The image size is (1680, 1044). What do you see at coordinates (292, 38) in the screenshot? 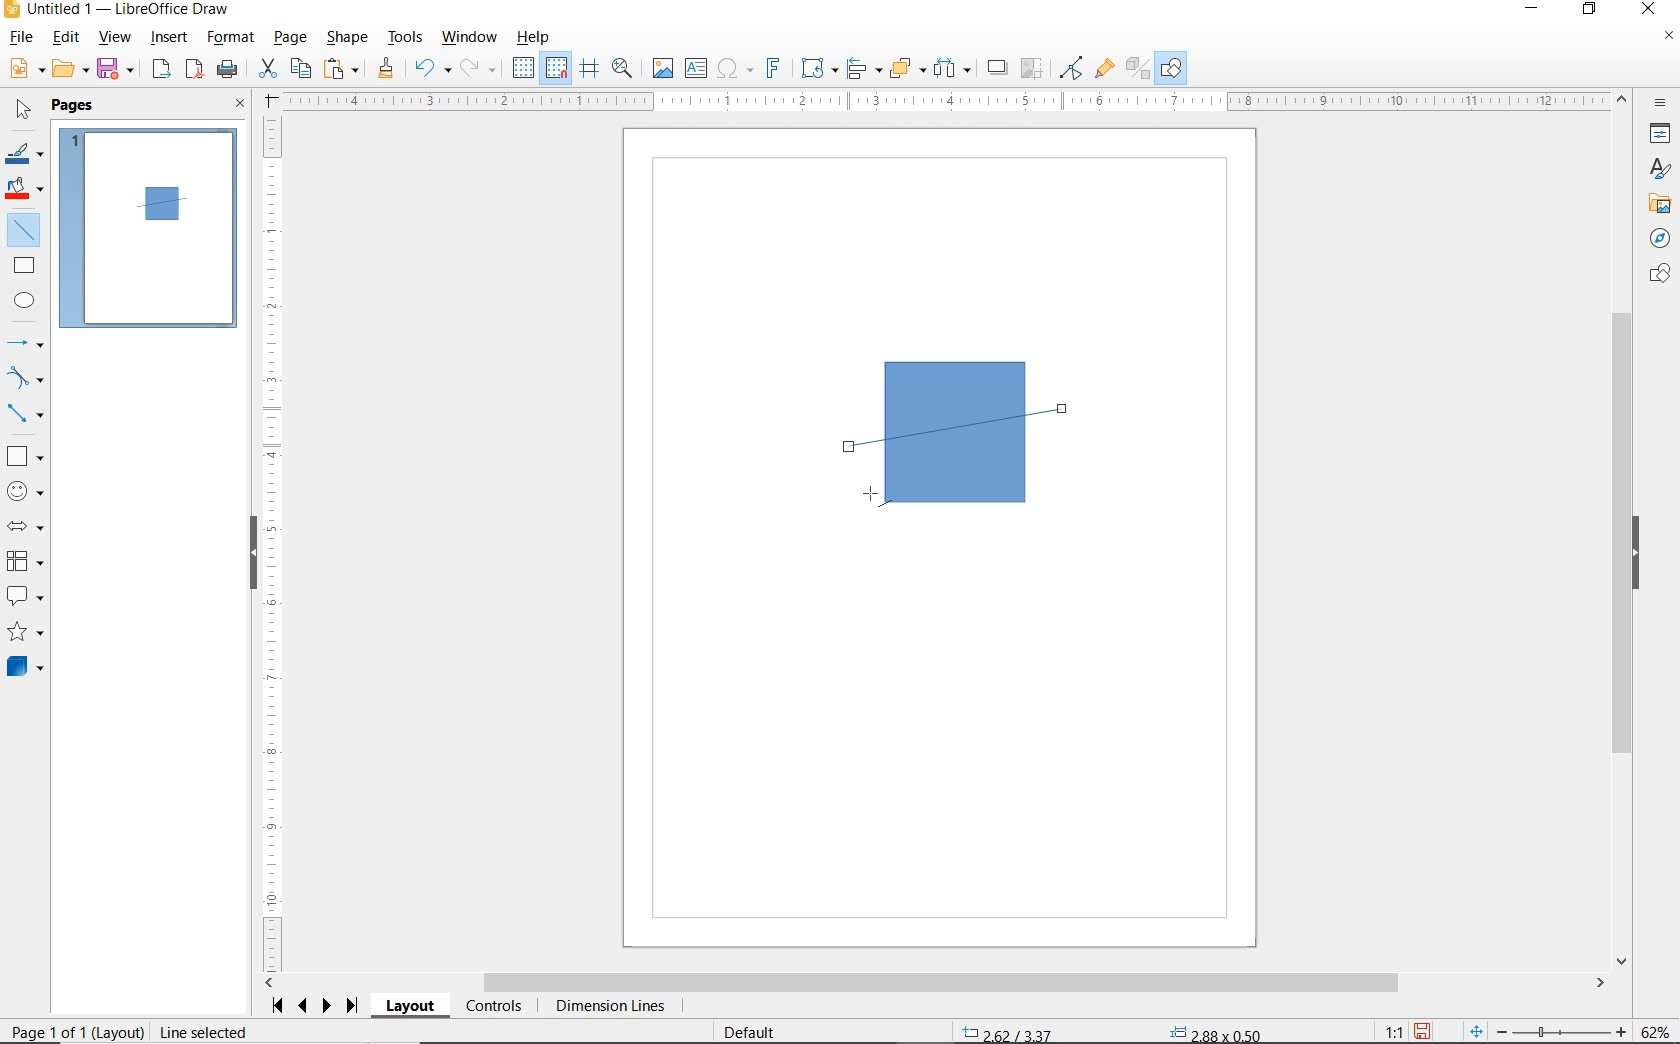
I see `PAGE` at bounding box center [292, 38].